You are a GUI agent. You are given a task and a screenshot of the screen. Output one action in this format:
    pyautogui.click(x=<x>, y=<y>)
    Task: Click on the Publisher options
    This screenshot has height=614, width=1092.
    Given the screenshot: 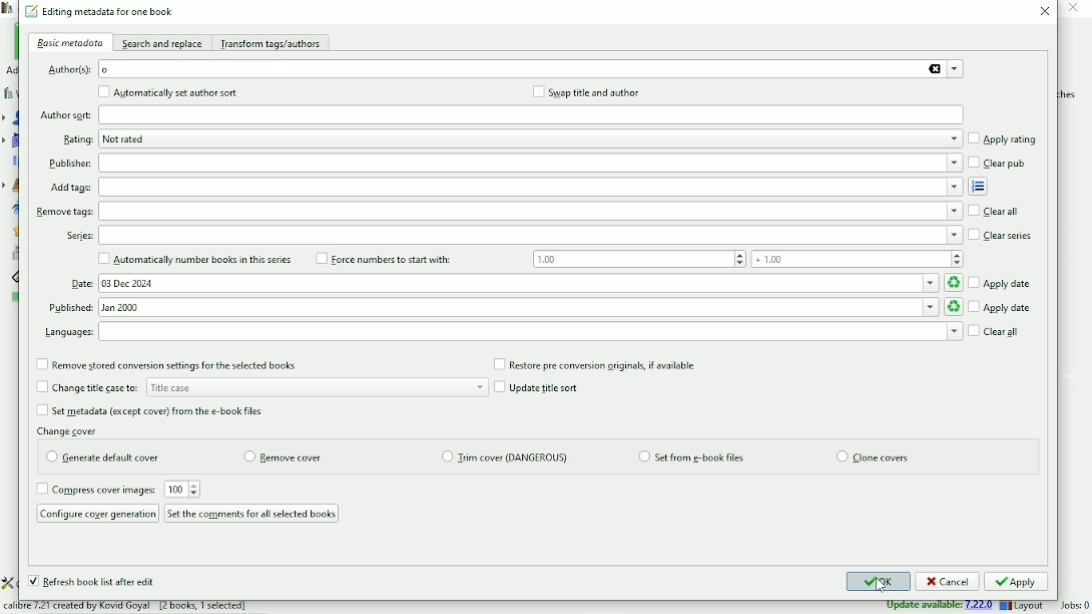 What is the action you would take?
    pyautogui.click(x=529, y=163)
    